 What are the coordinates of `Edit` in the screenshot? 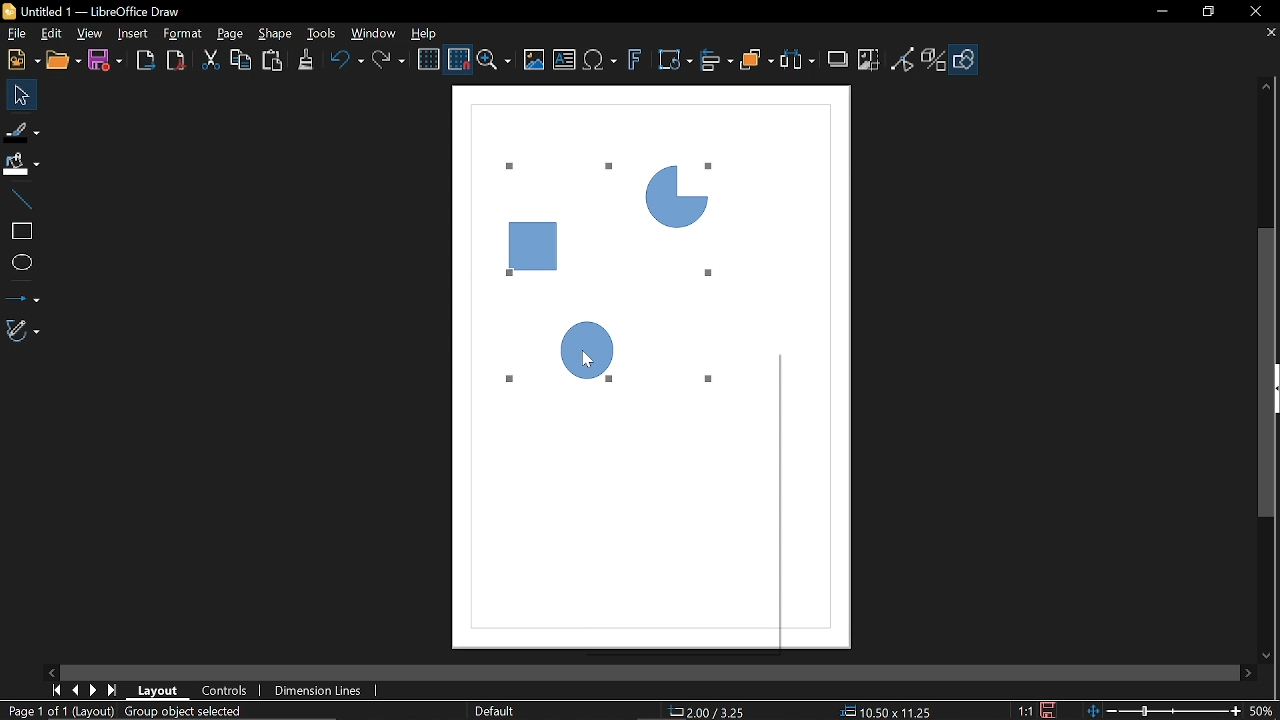 It's located at (50, 33).